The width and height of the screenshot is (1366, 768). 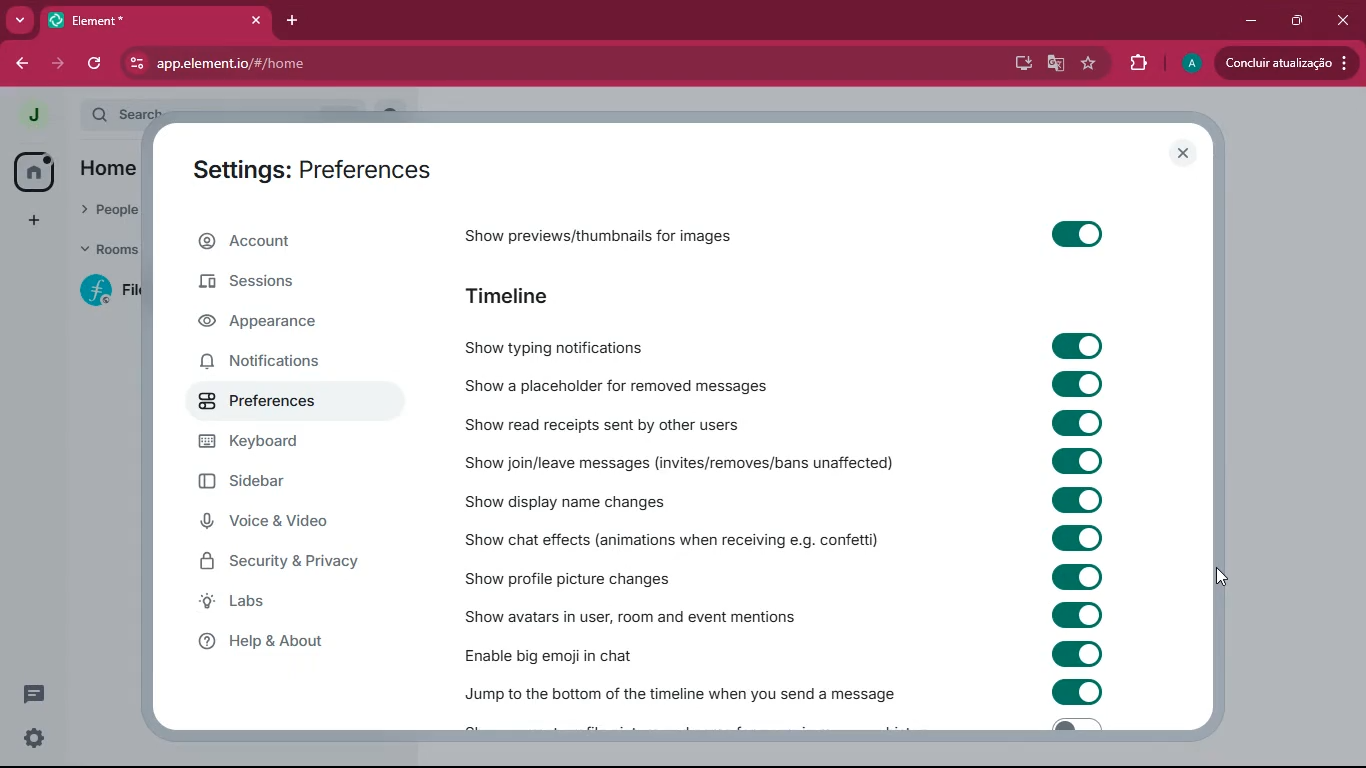 What do you see at coordinates (1073, 727) in the screenshot?
I see `toggle off` at bounding box center [1073, 727].